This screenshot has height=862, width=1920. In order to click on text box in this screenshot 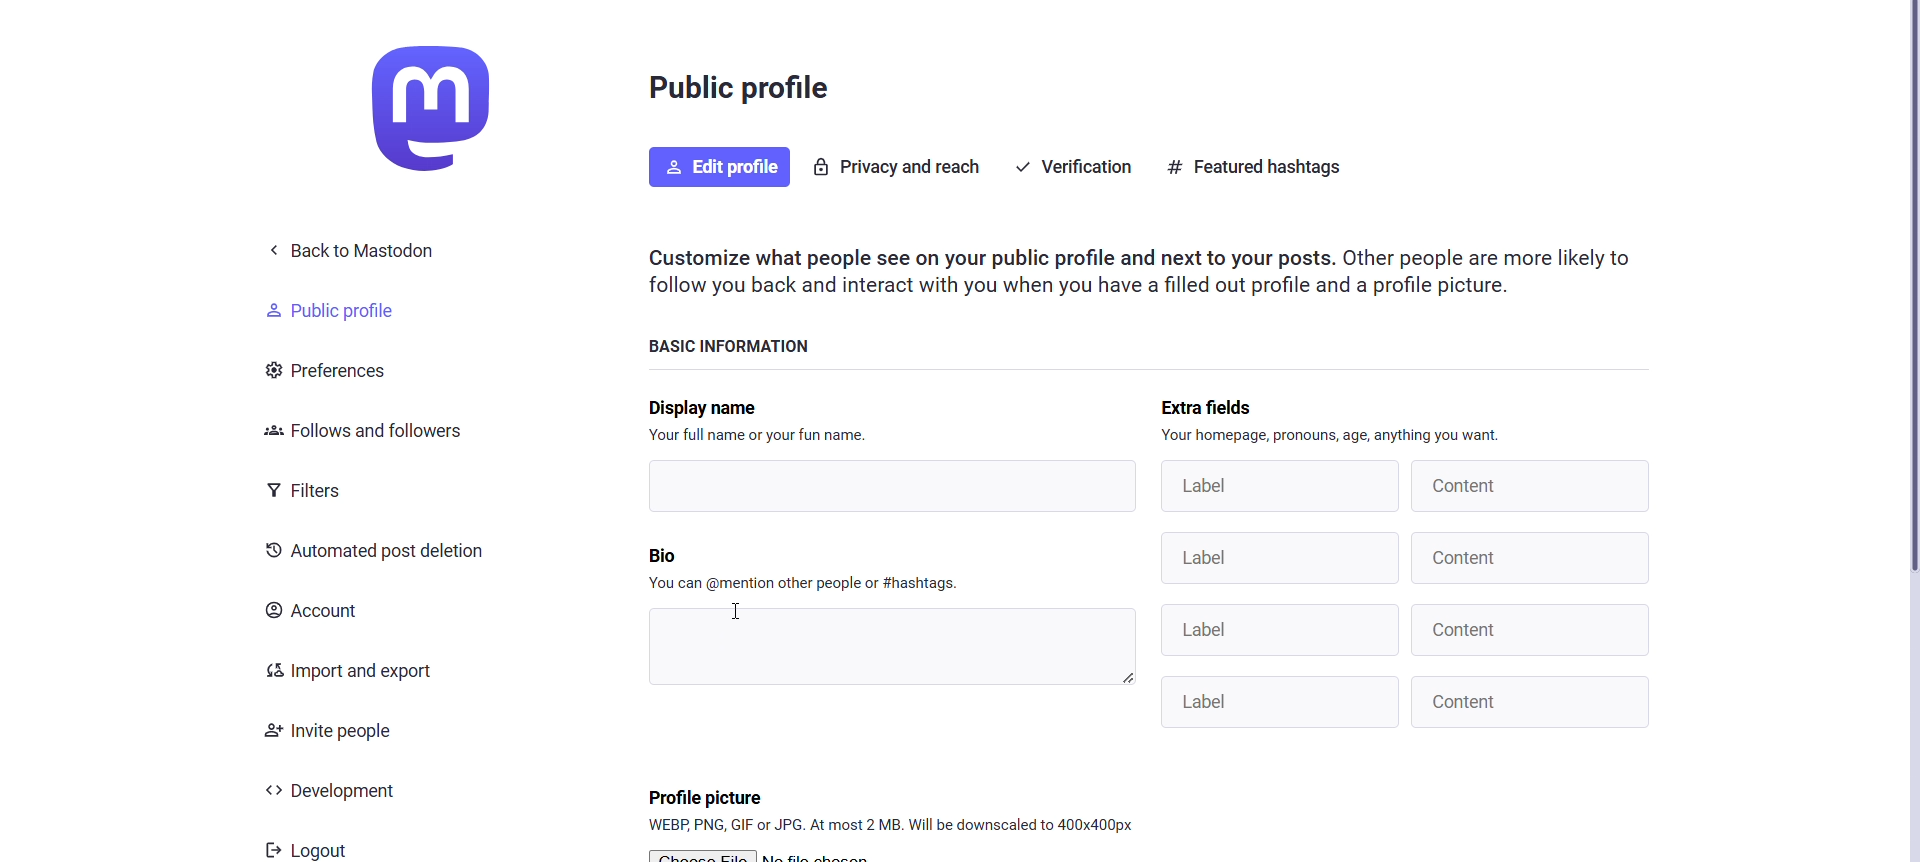, I will do `click(894, 487)`.